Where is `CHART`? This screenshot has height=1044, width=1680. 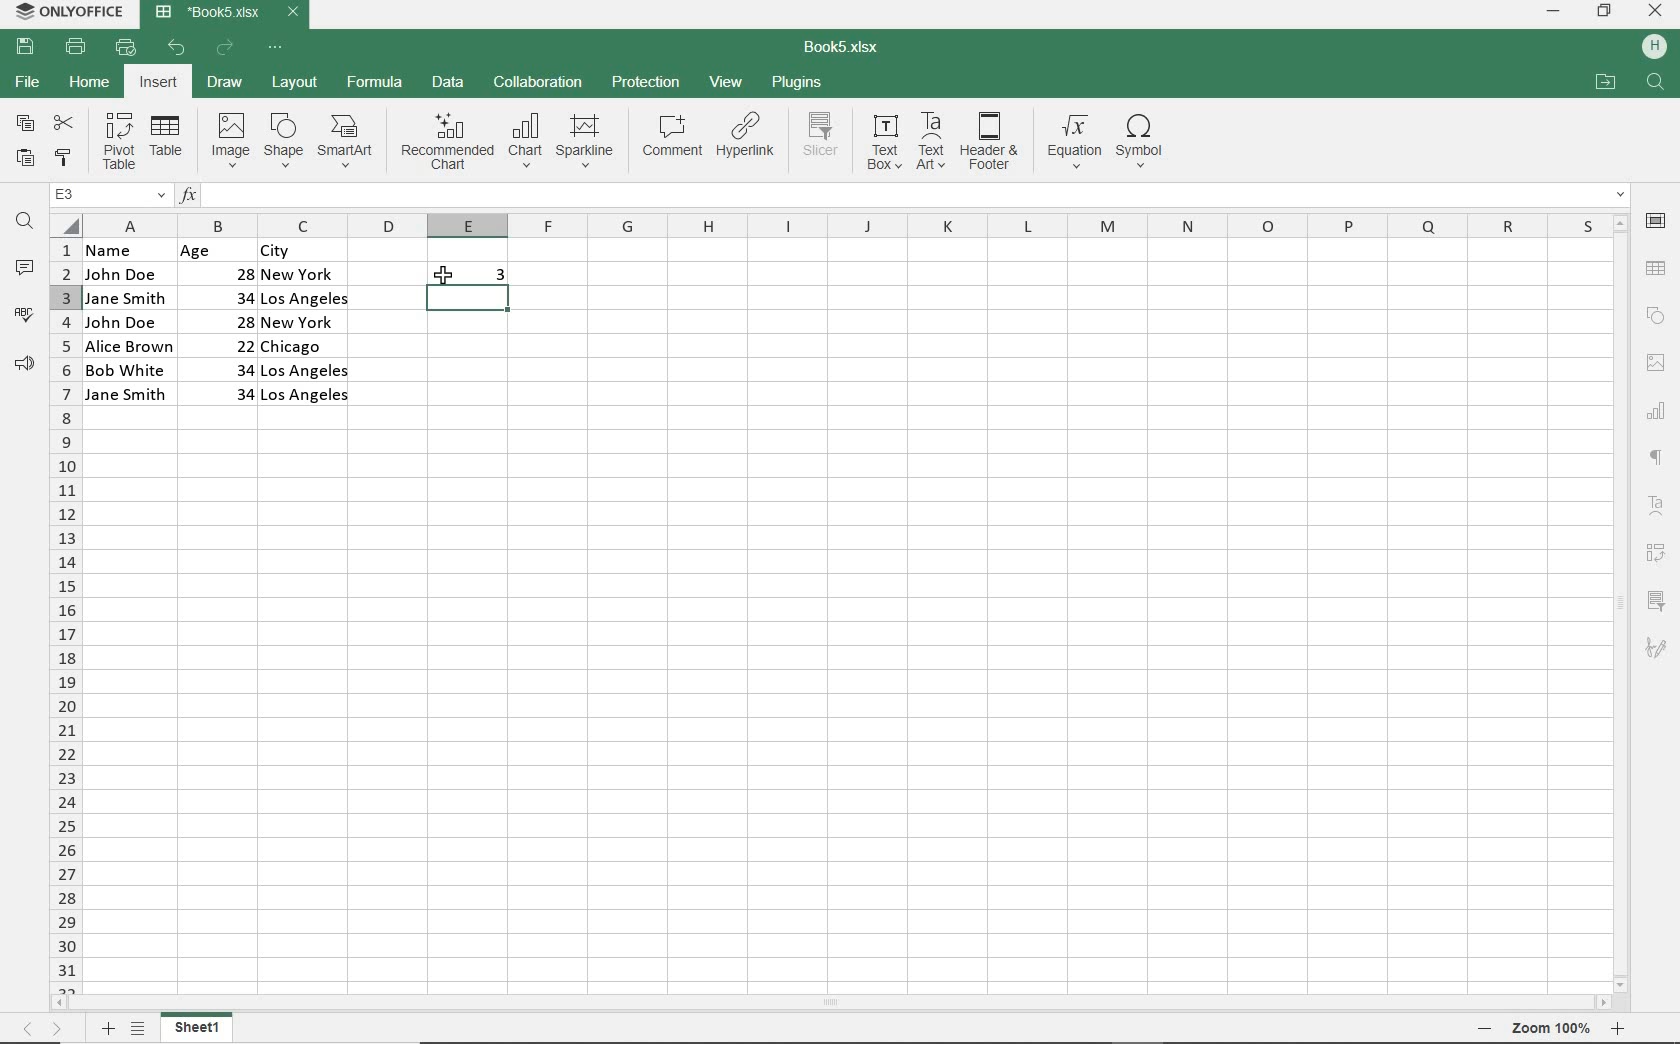 CHART is located at coordinates (1655, 410).